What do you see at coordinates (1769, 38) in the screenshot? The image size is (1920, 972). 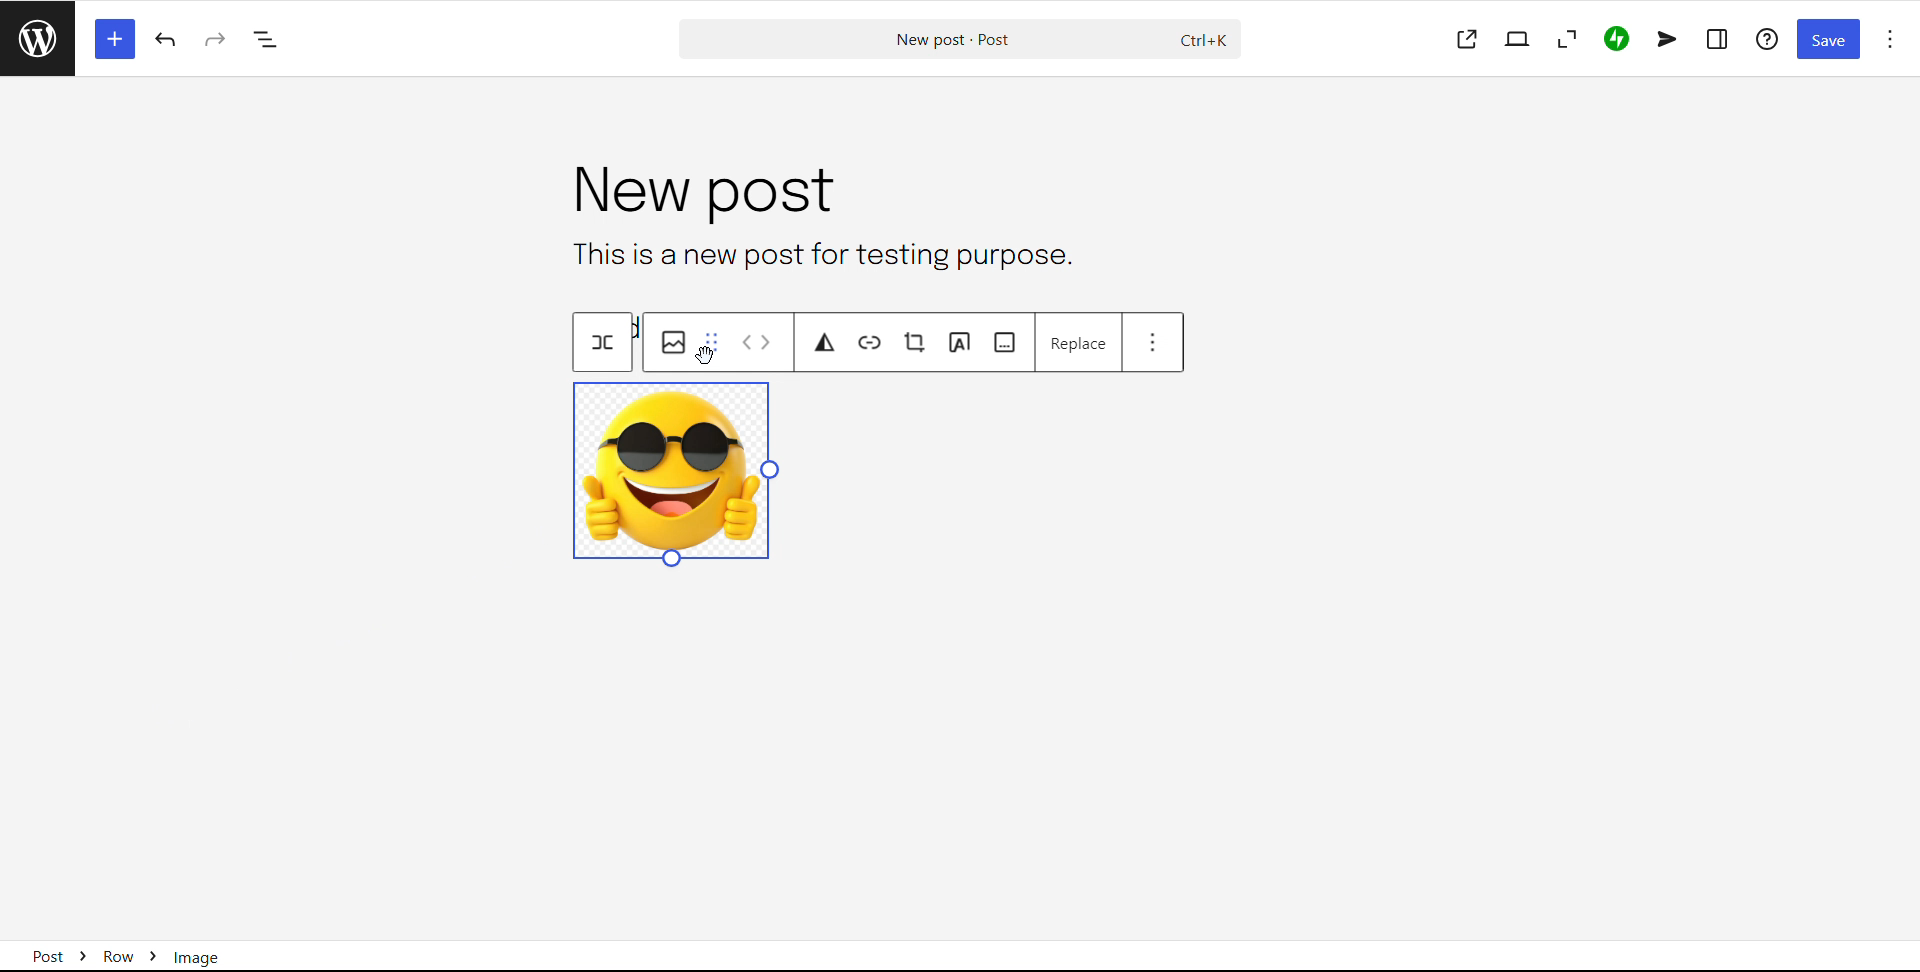 I see `help` at bounding box center [1769, 38].